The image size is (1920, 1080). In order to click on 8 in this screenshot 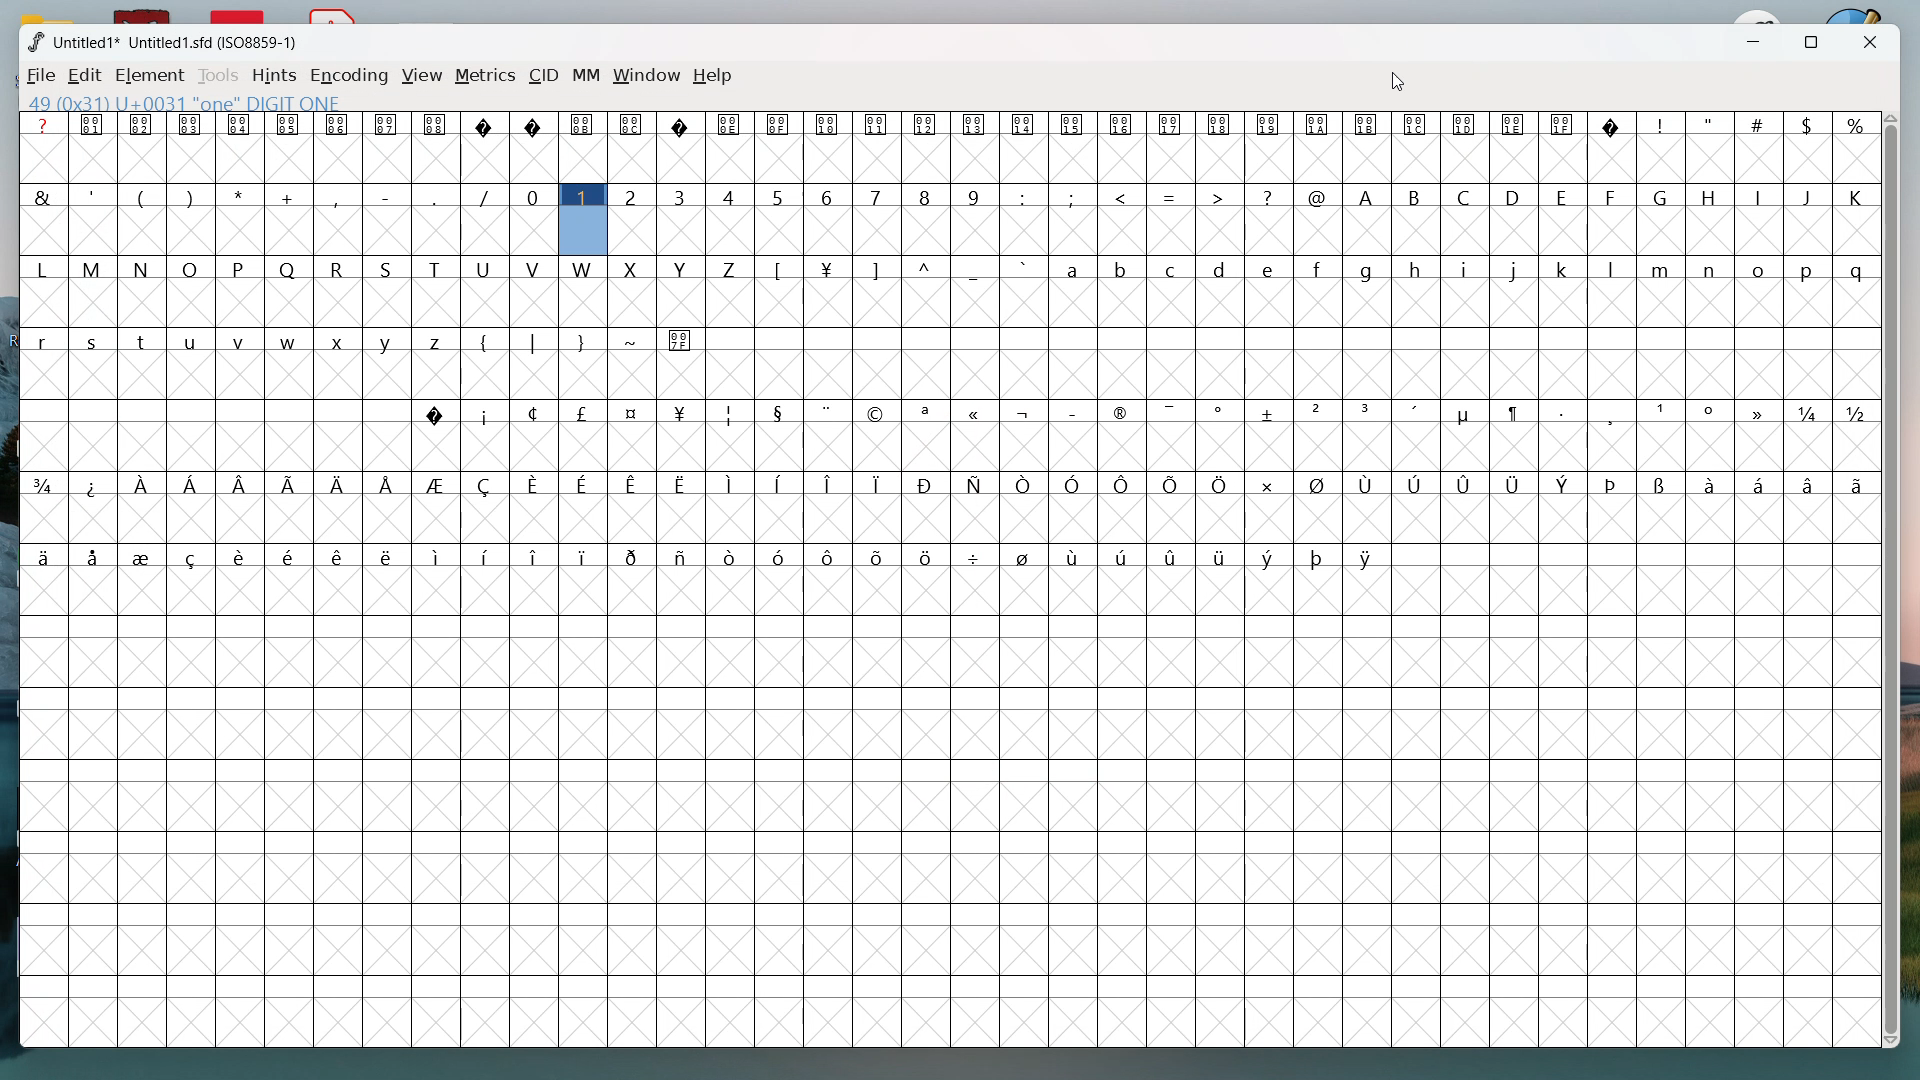, I will do `click(927, 196)`.